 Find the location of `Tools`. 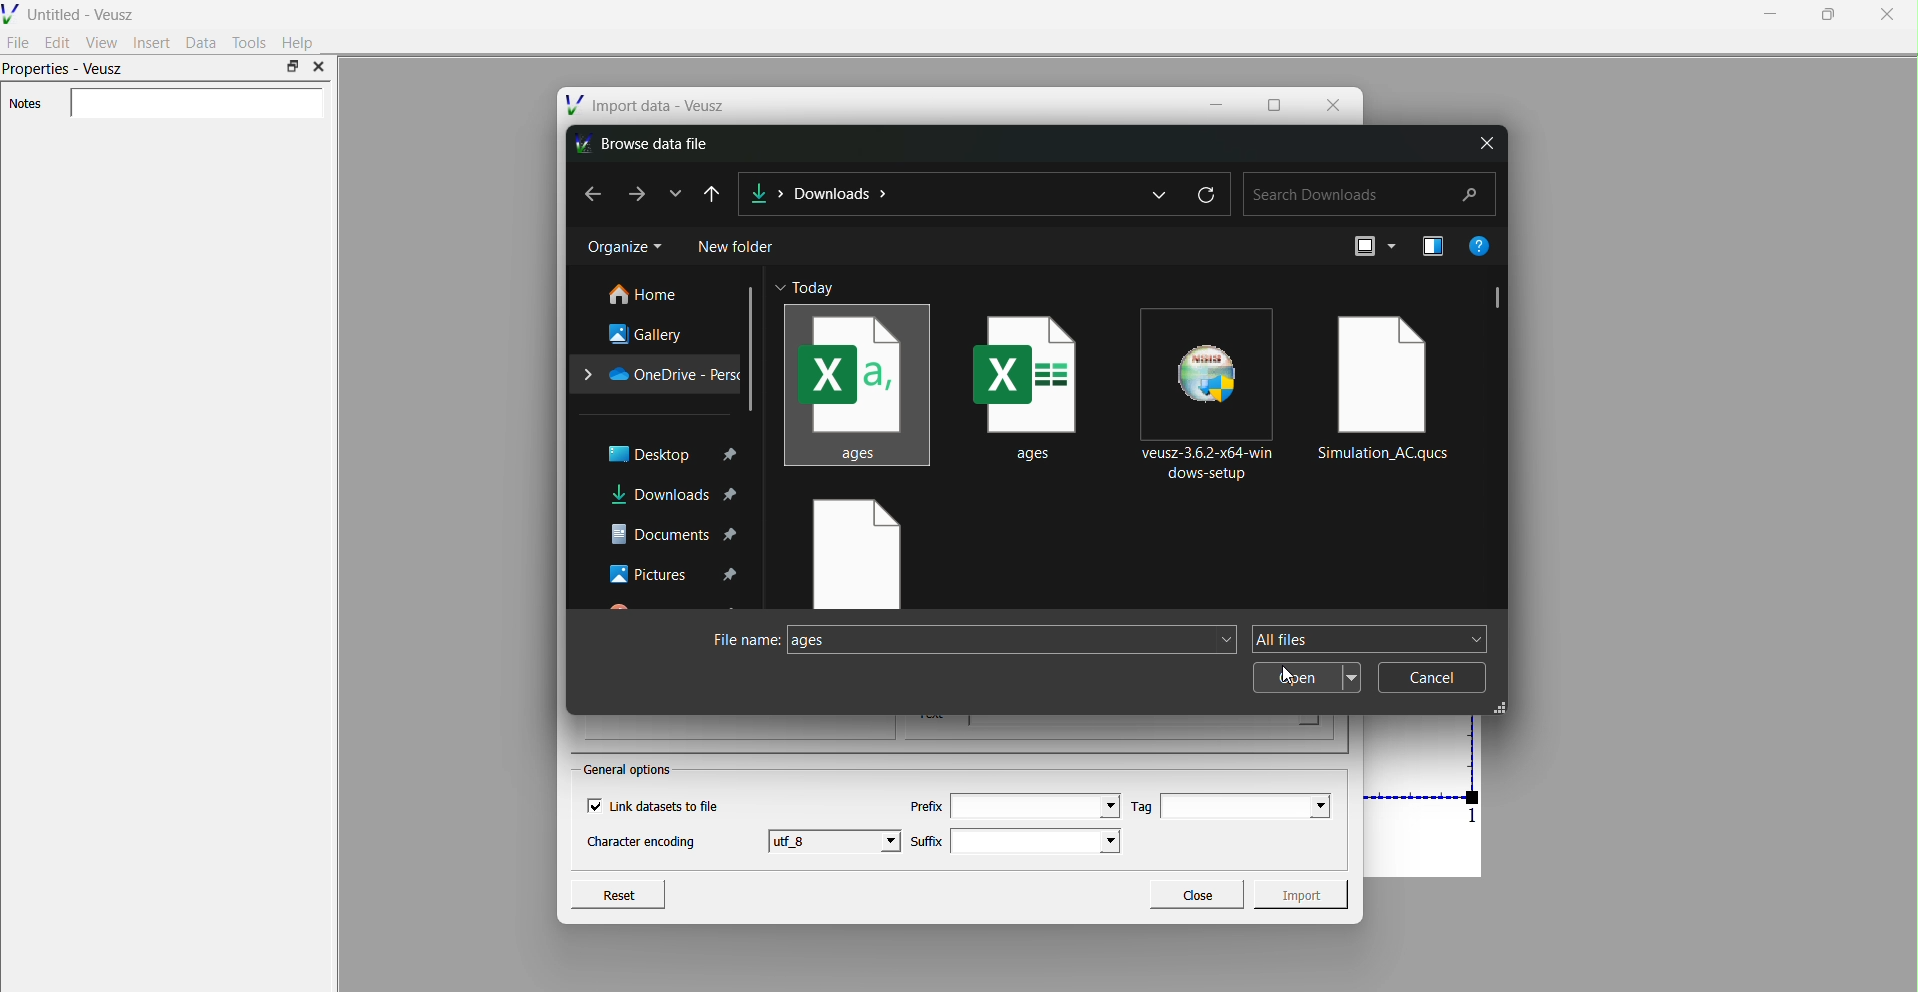

Tools is located at coordinates (250, 42).